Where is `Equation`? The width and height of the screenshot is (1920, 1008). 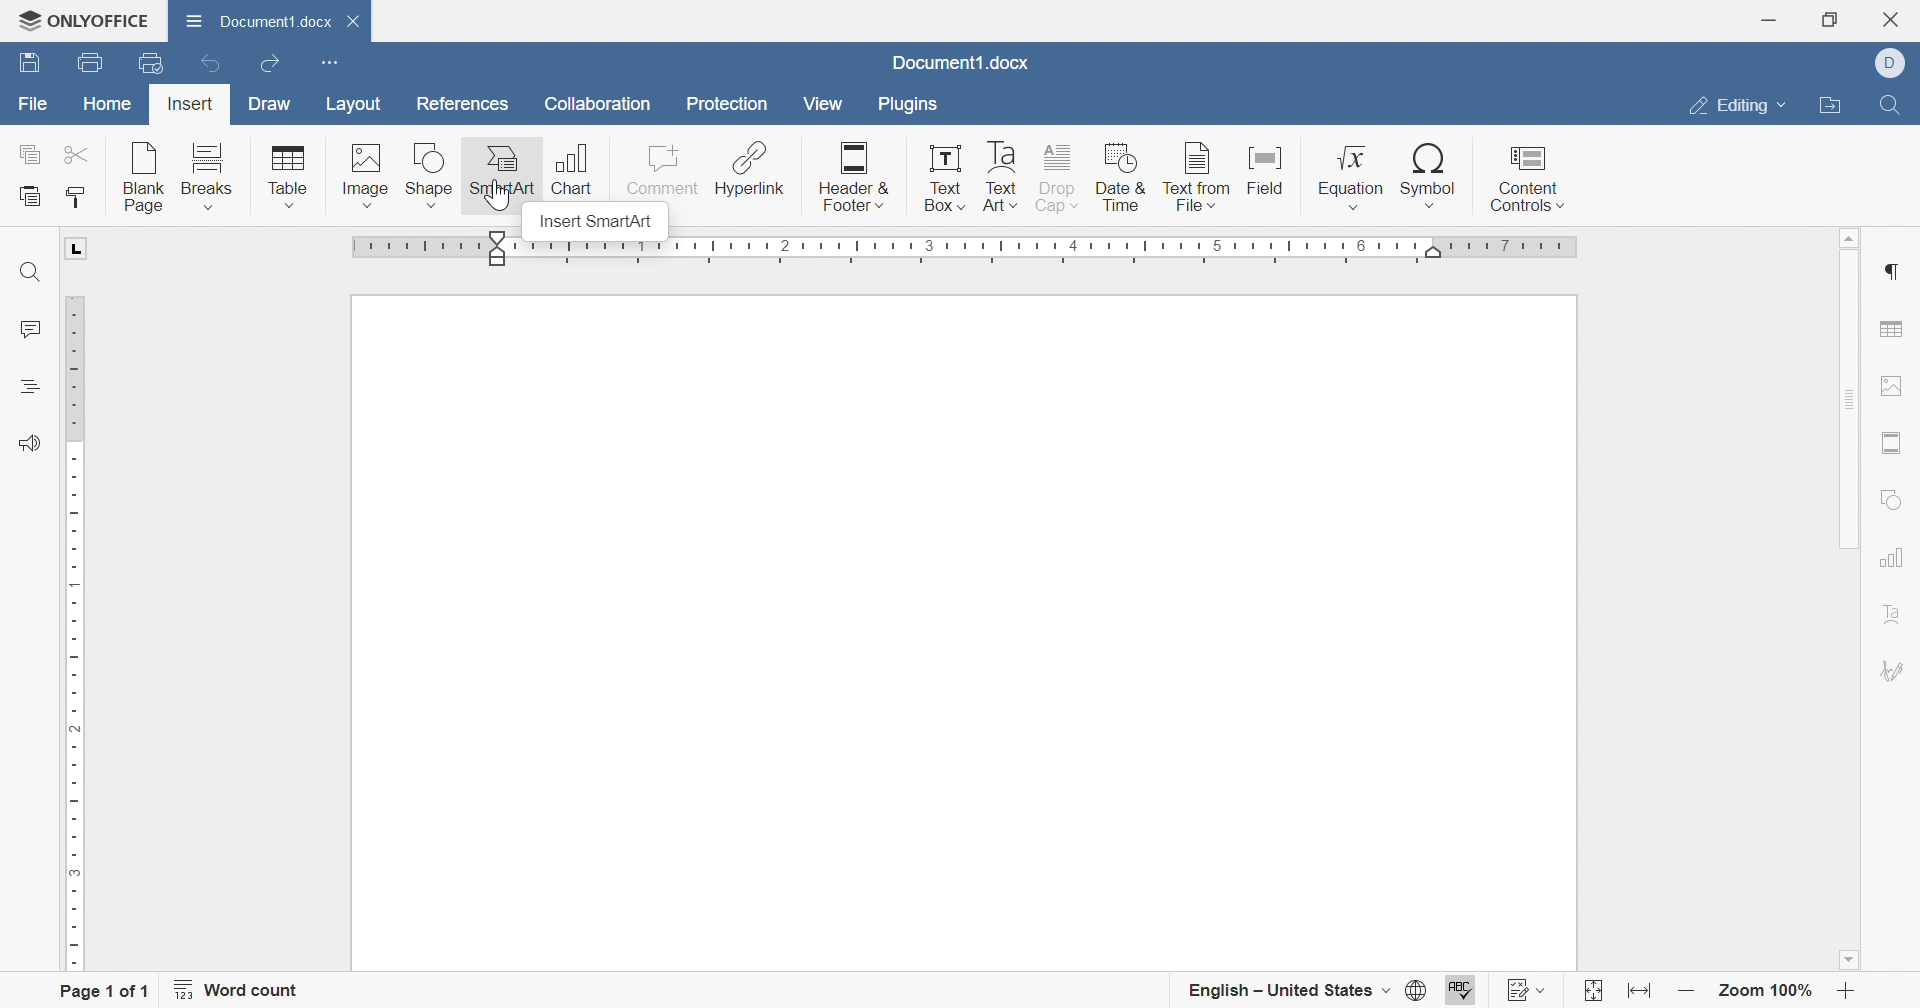
Equation is located at coordinates (1351, 177).